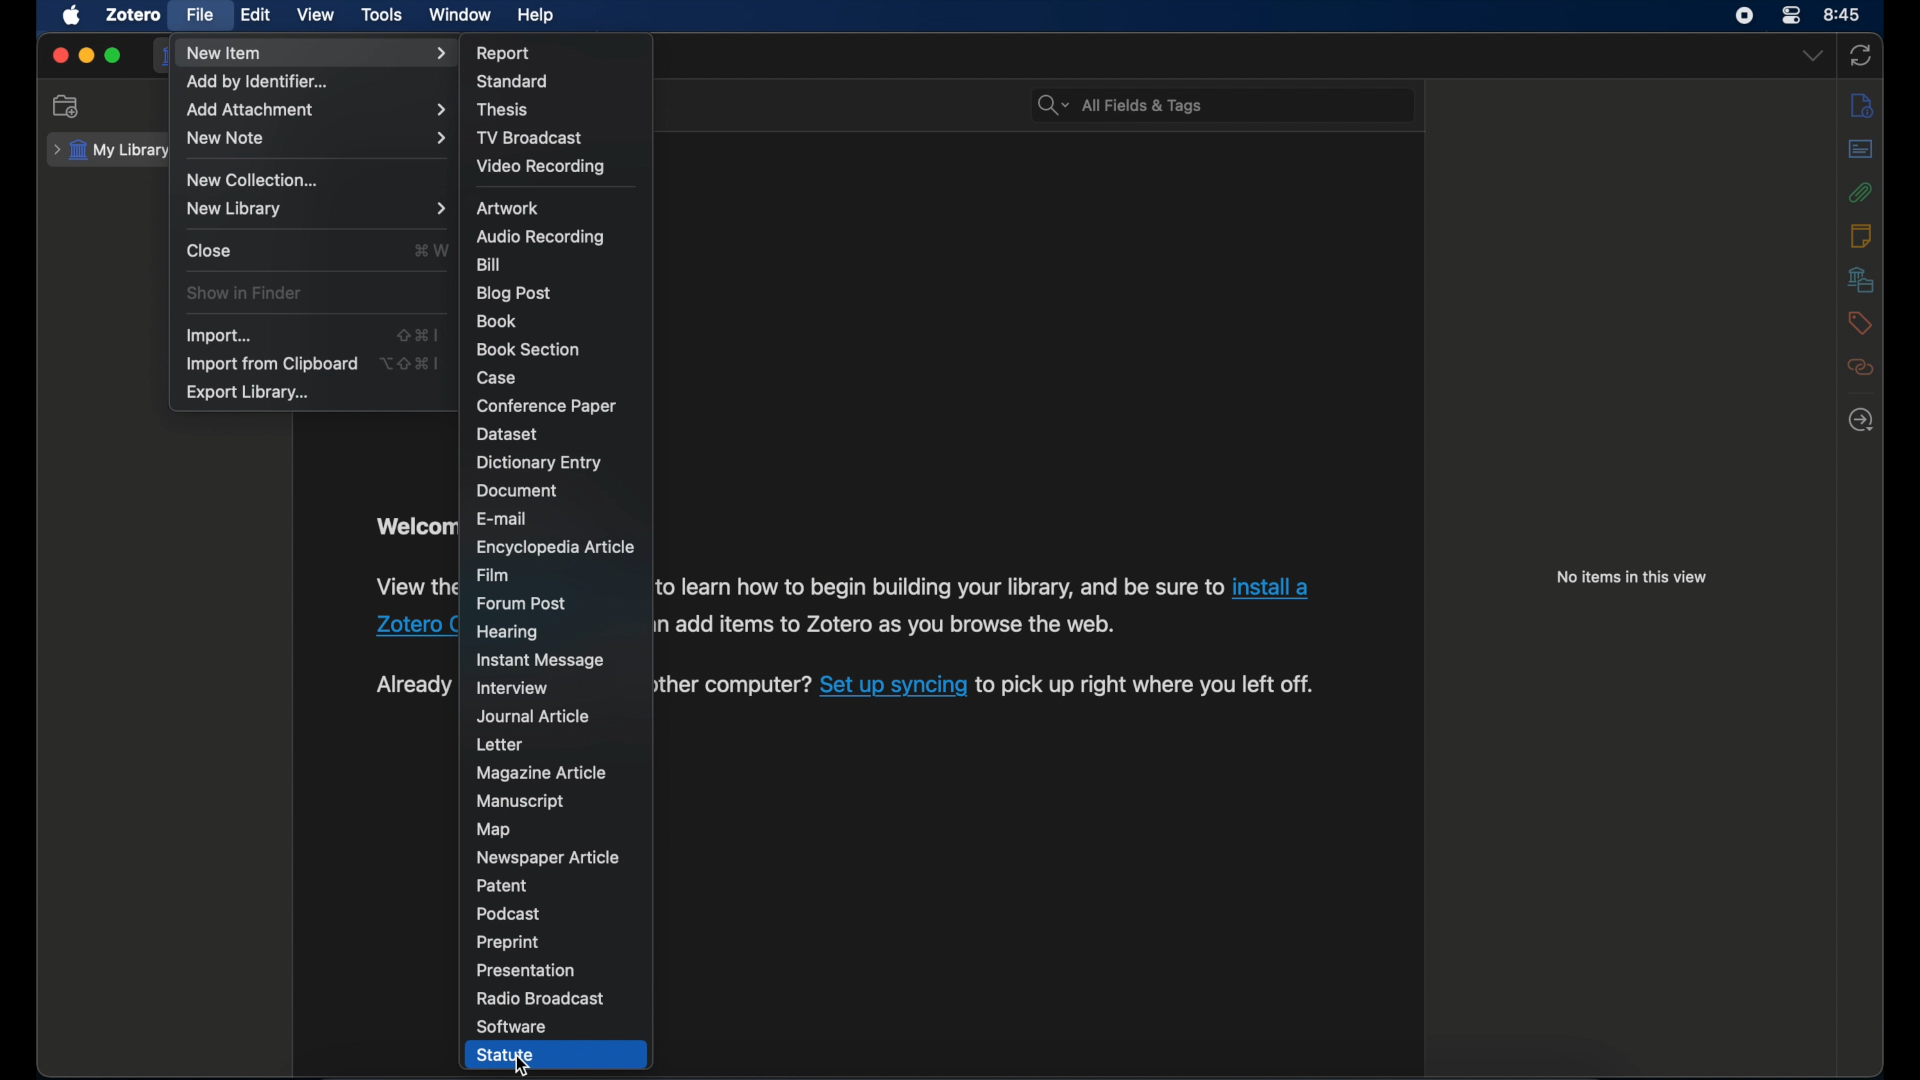 This screenshot has height=1080, width=1920. Describe the element at coordinates (508, 941) in the screenshot. I see `preprint` at that location.